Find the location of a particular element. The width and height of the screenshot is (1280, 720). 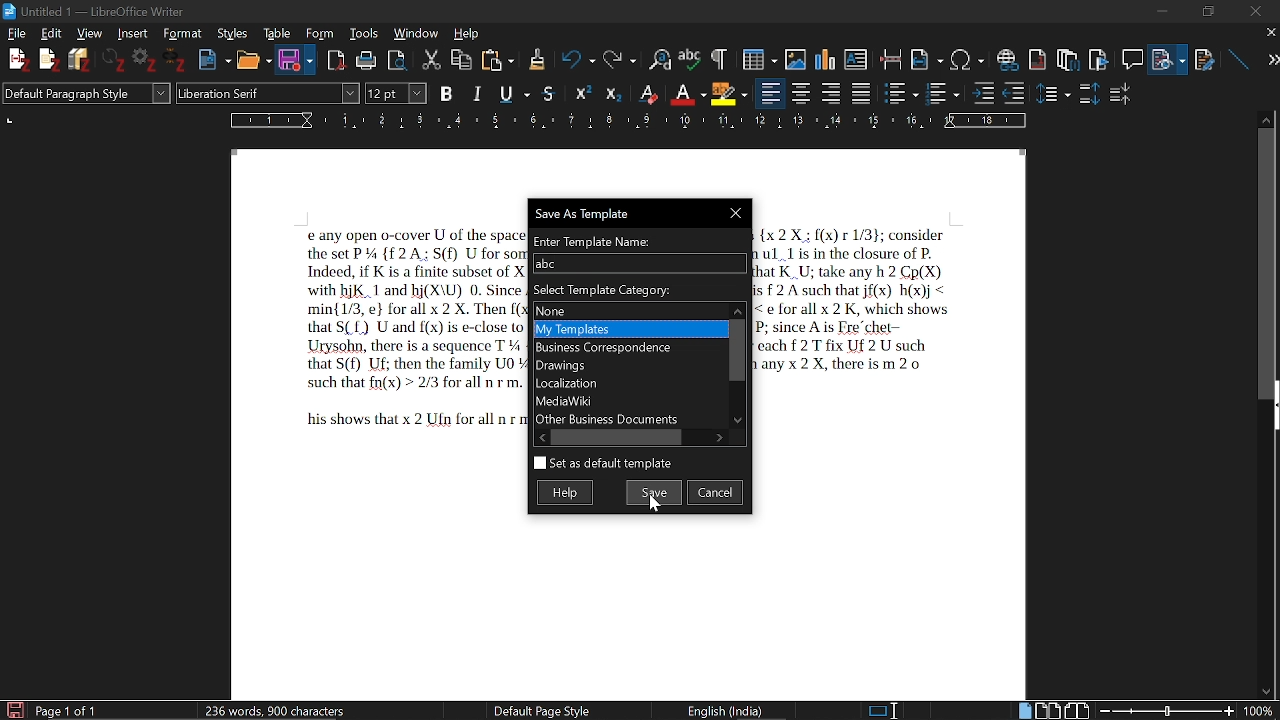

Save is located at coordinates (654, 491).